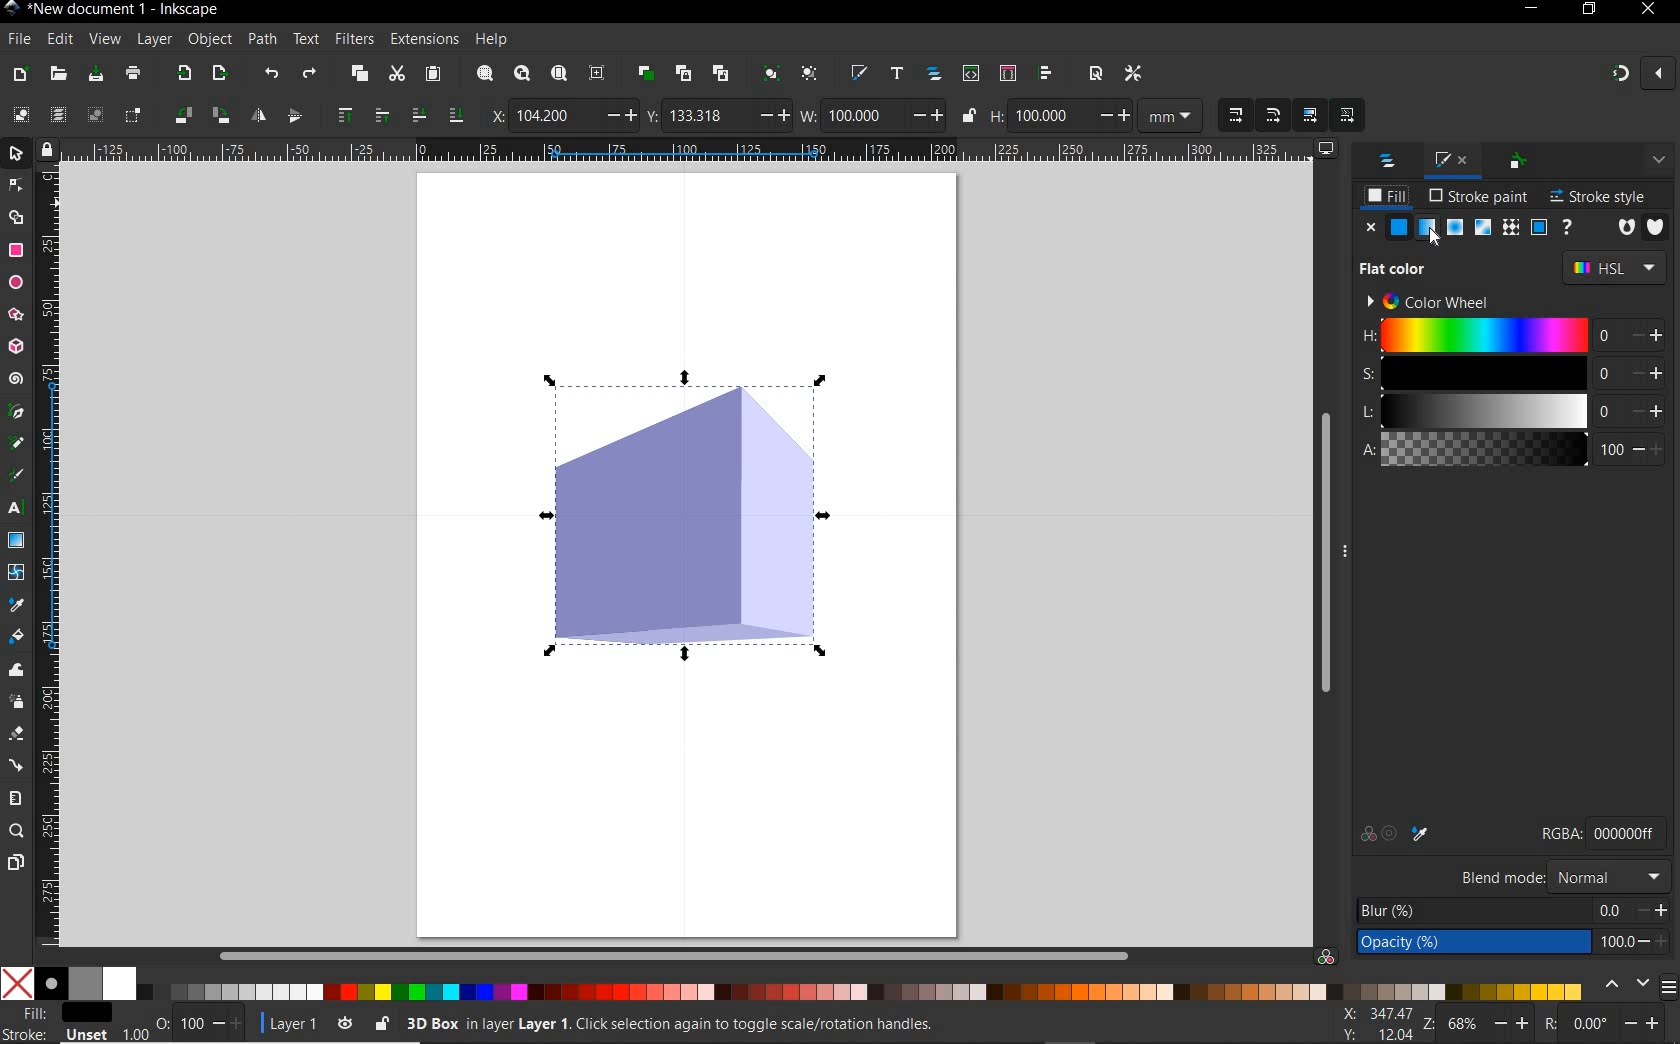  I want to click on increase/decrease, so click(1655, 925).